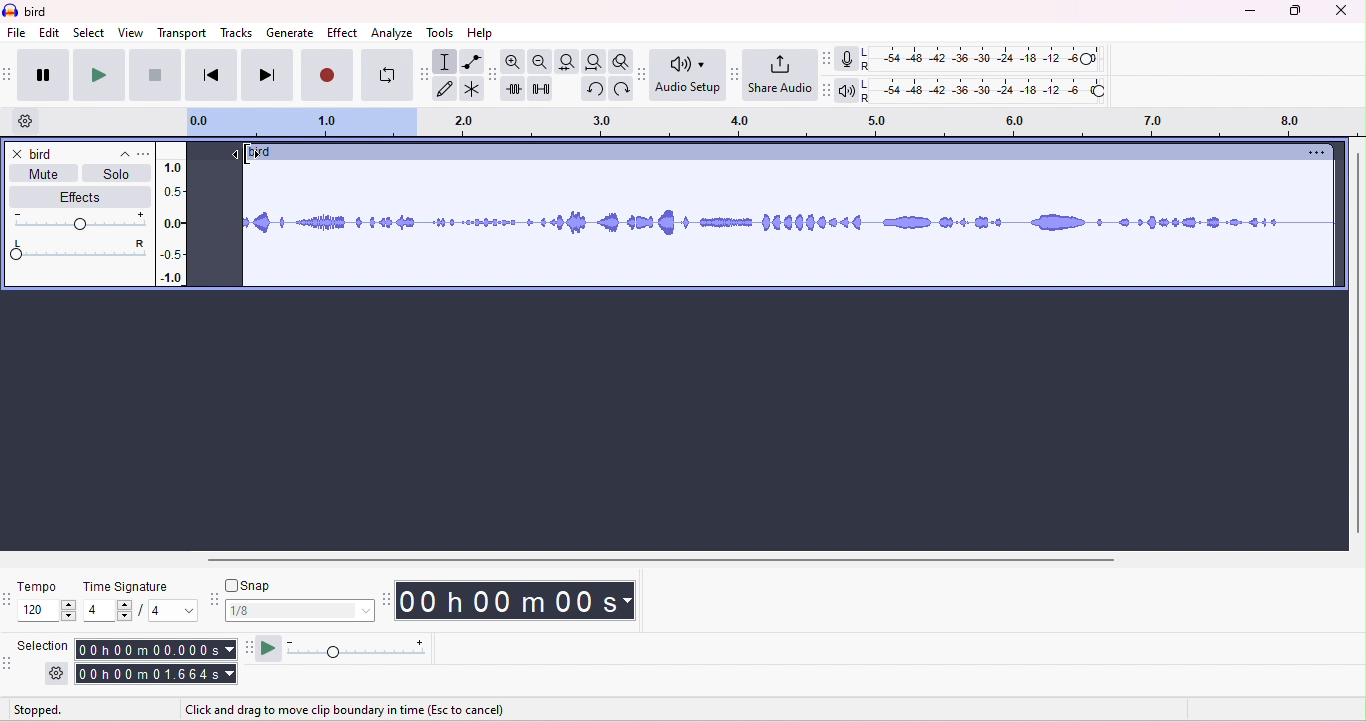 The image size is (1366, 722). What do you see at coordinates (1296, 12) in the screenshot?
I see `maximize` at bounding box center [1296, 12].